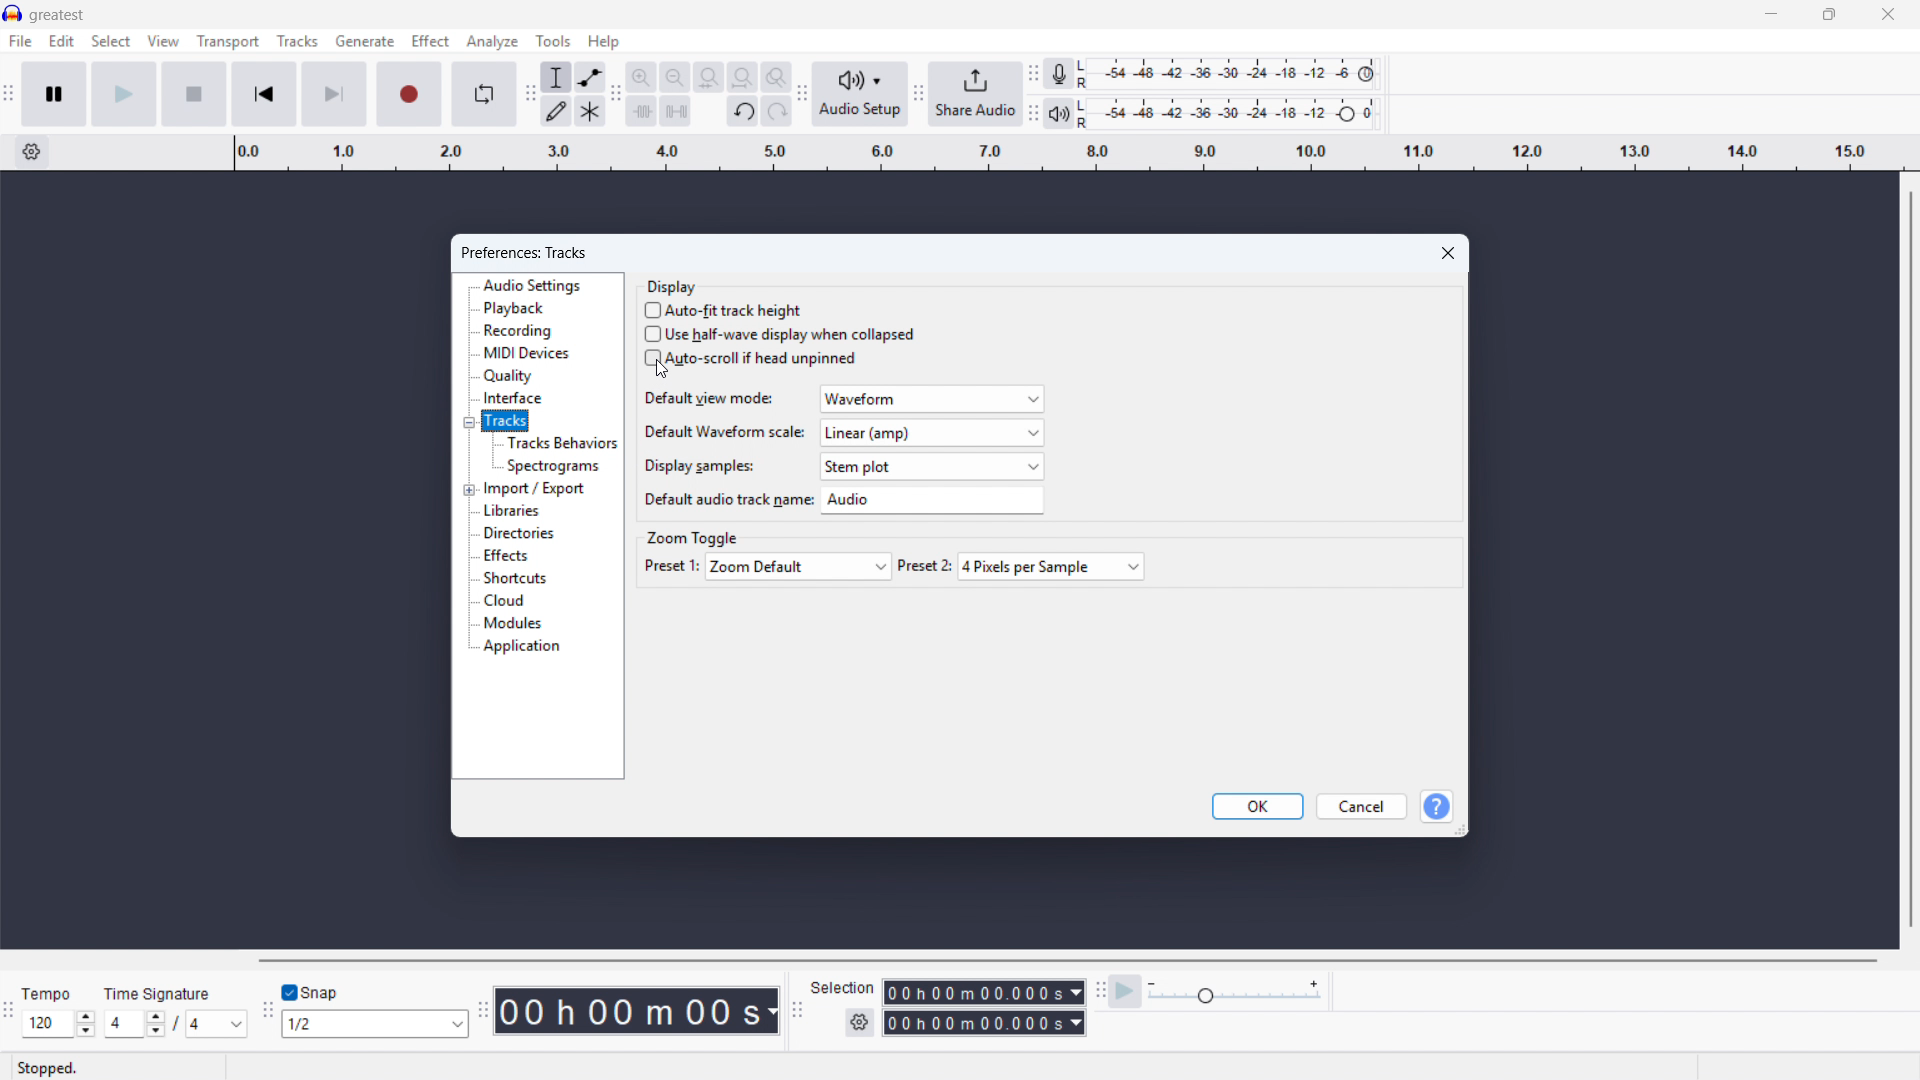  What do you see at coordinates (1233, 74) in the screenshot?
I see `Recording level` at bounding box center [1233, 74].